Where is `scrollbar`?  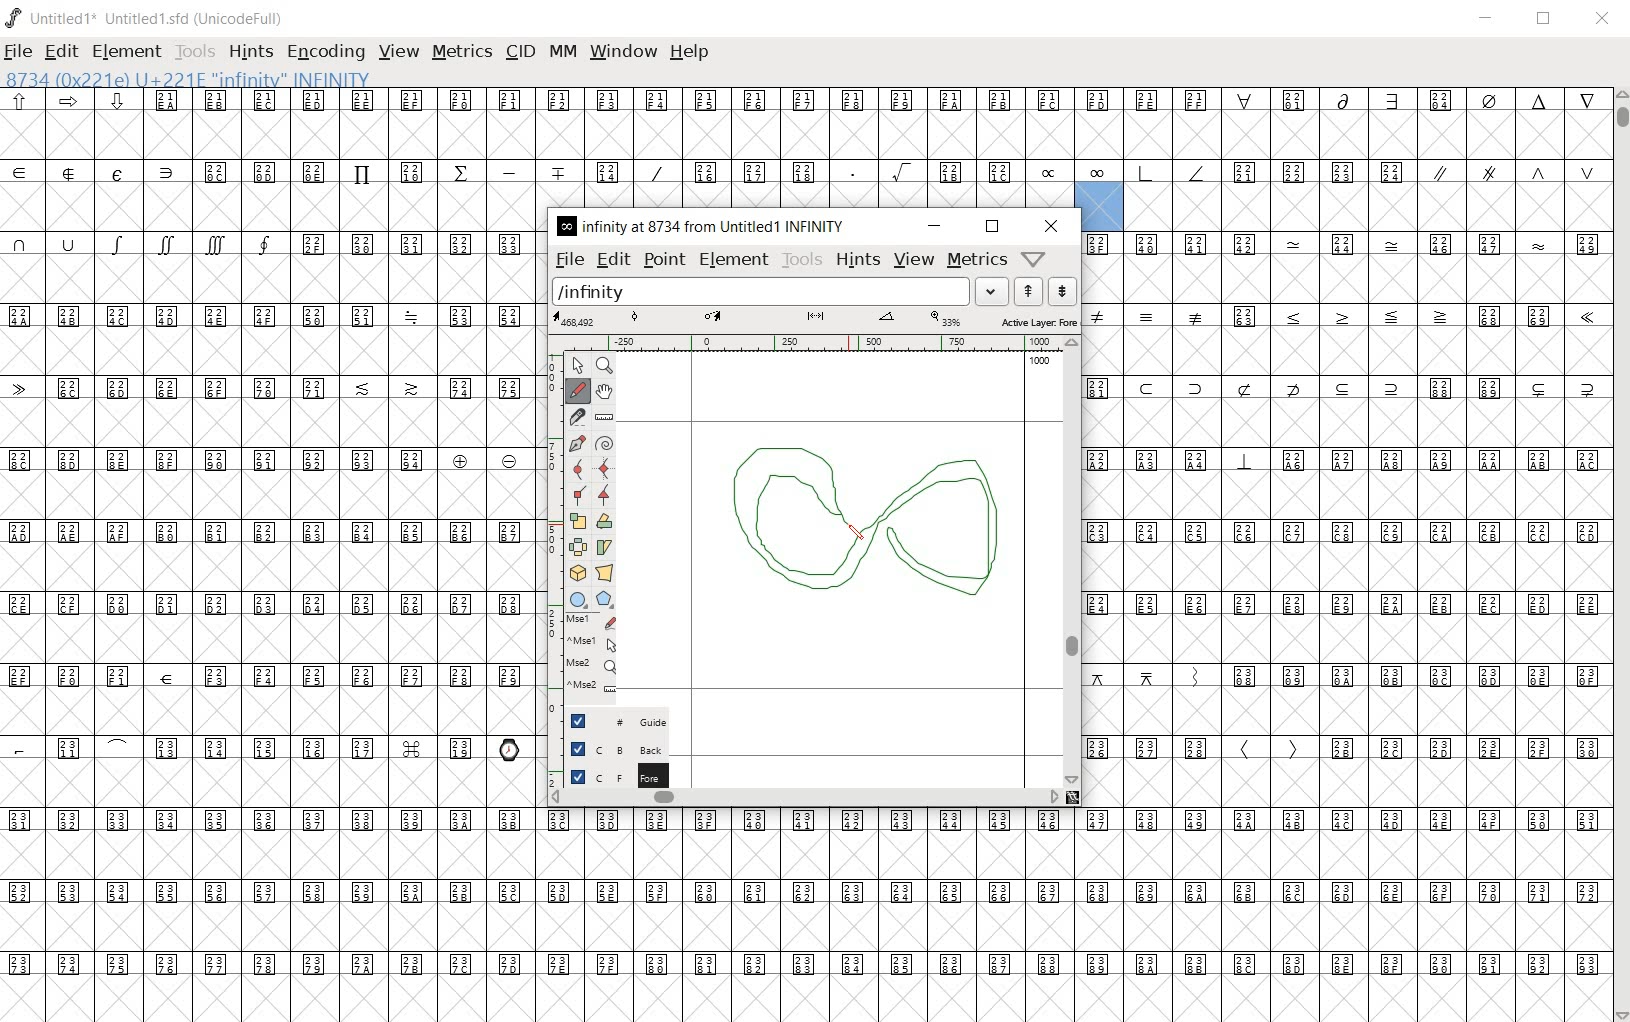 scrollbar is located at coordinates (1620, 553).